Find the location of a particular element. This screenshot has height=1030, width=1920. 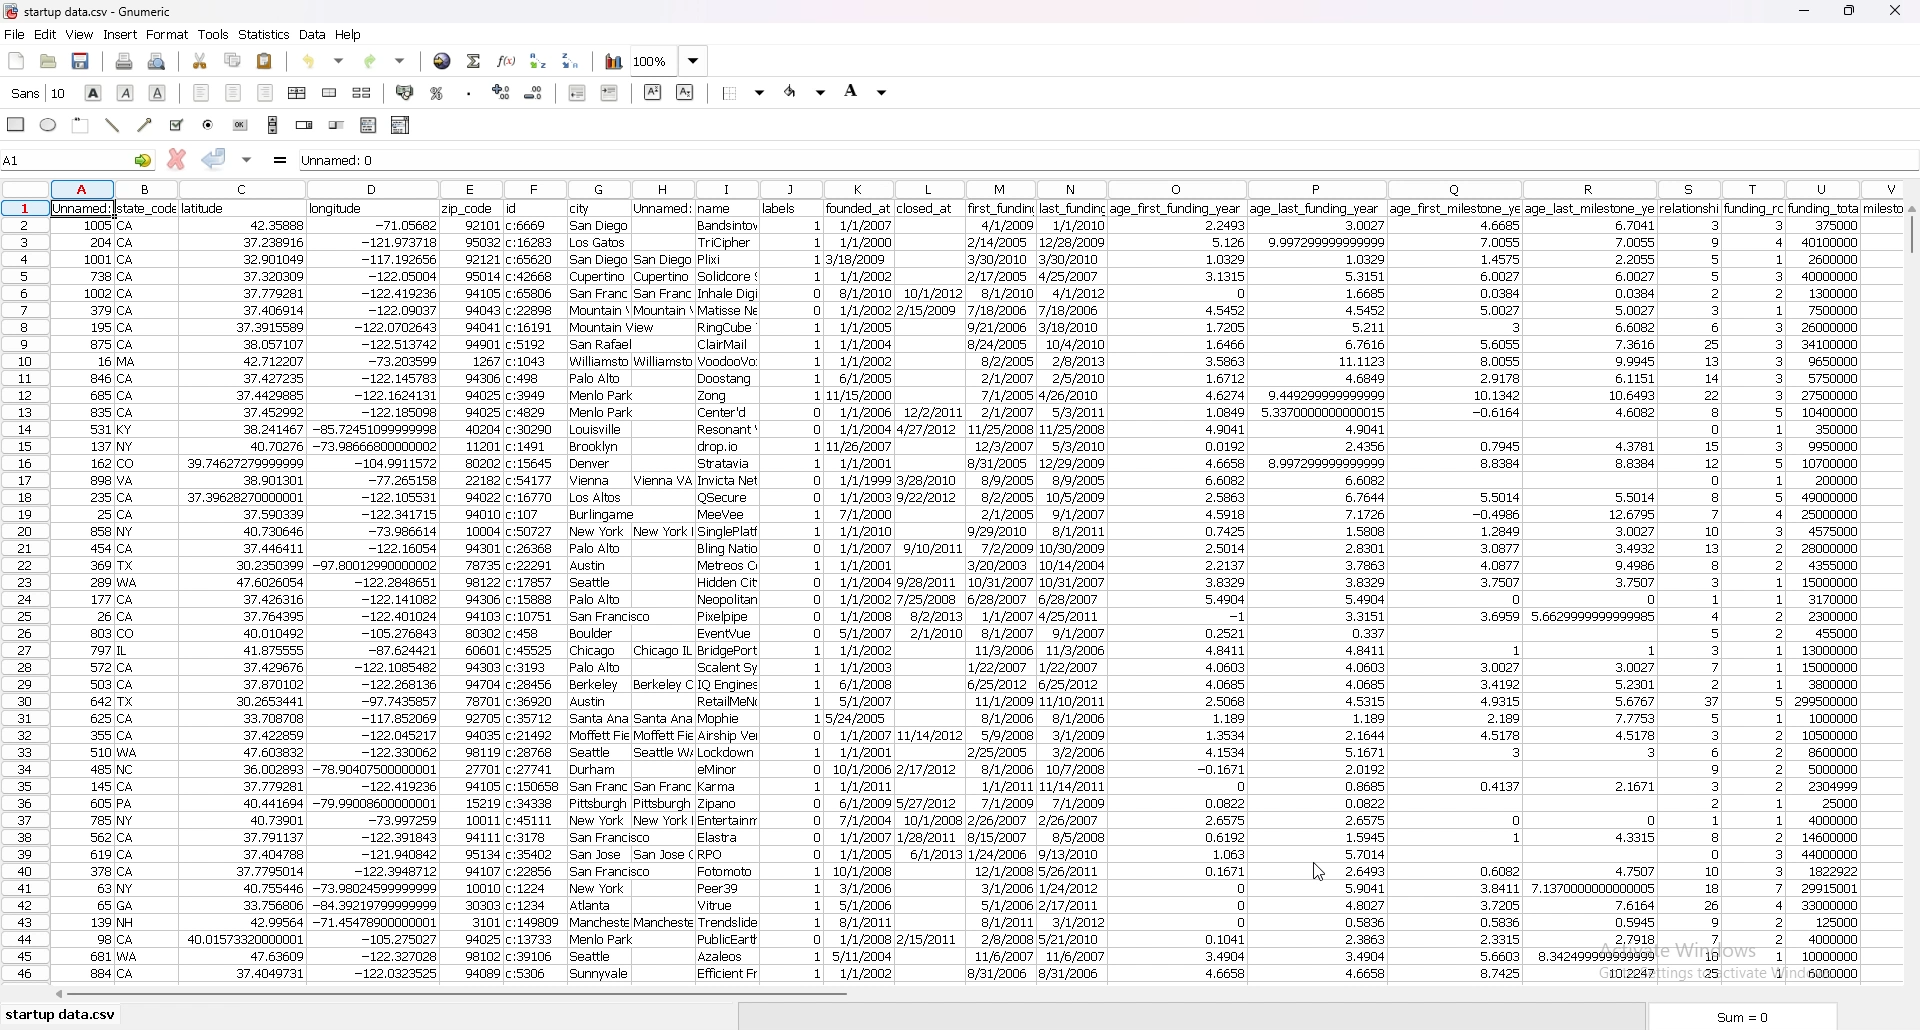

selected cell is located at coordinates (78, 159).